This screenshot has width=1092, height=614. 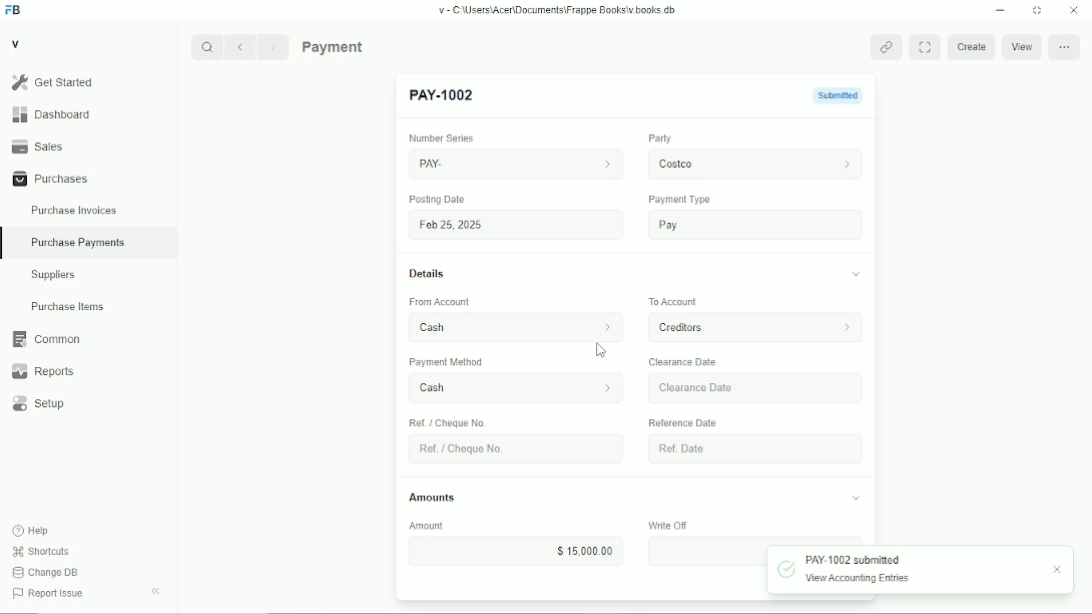 I want to click on V, so click(x=16, y=43).